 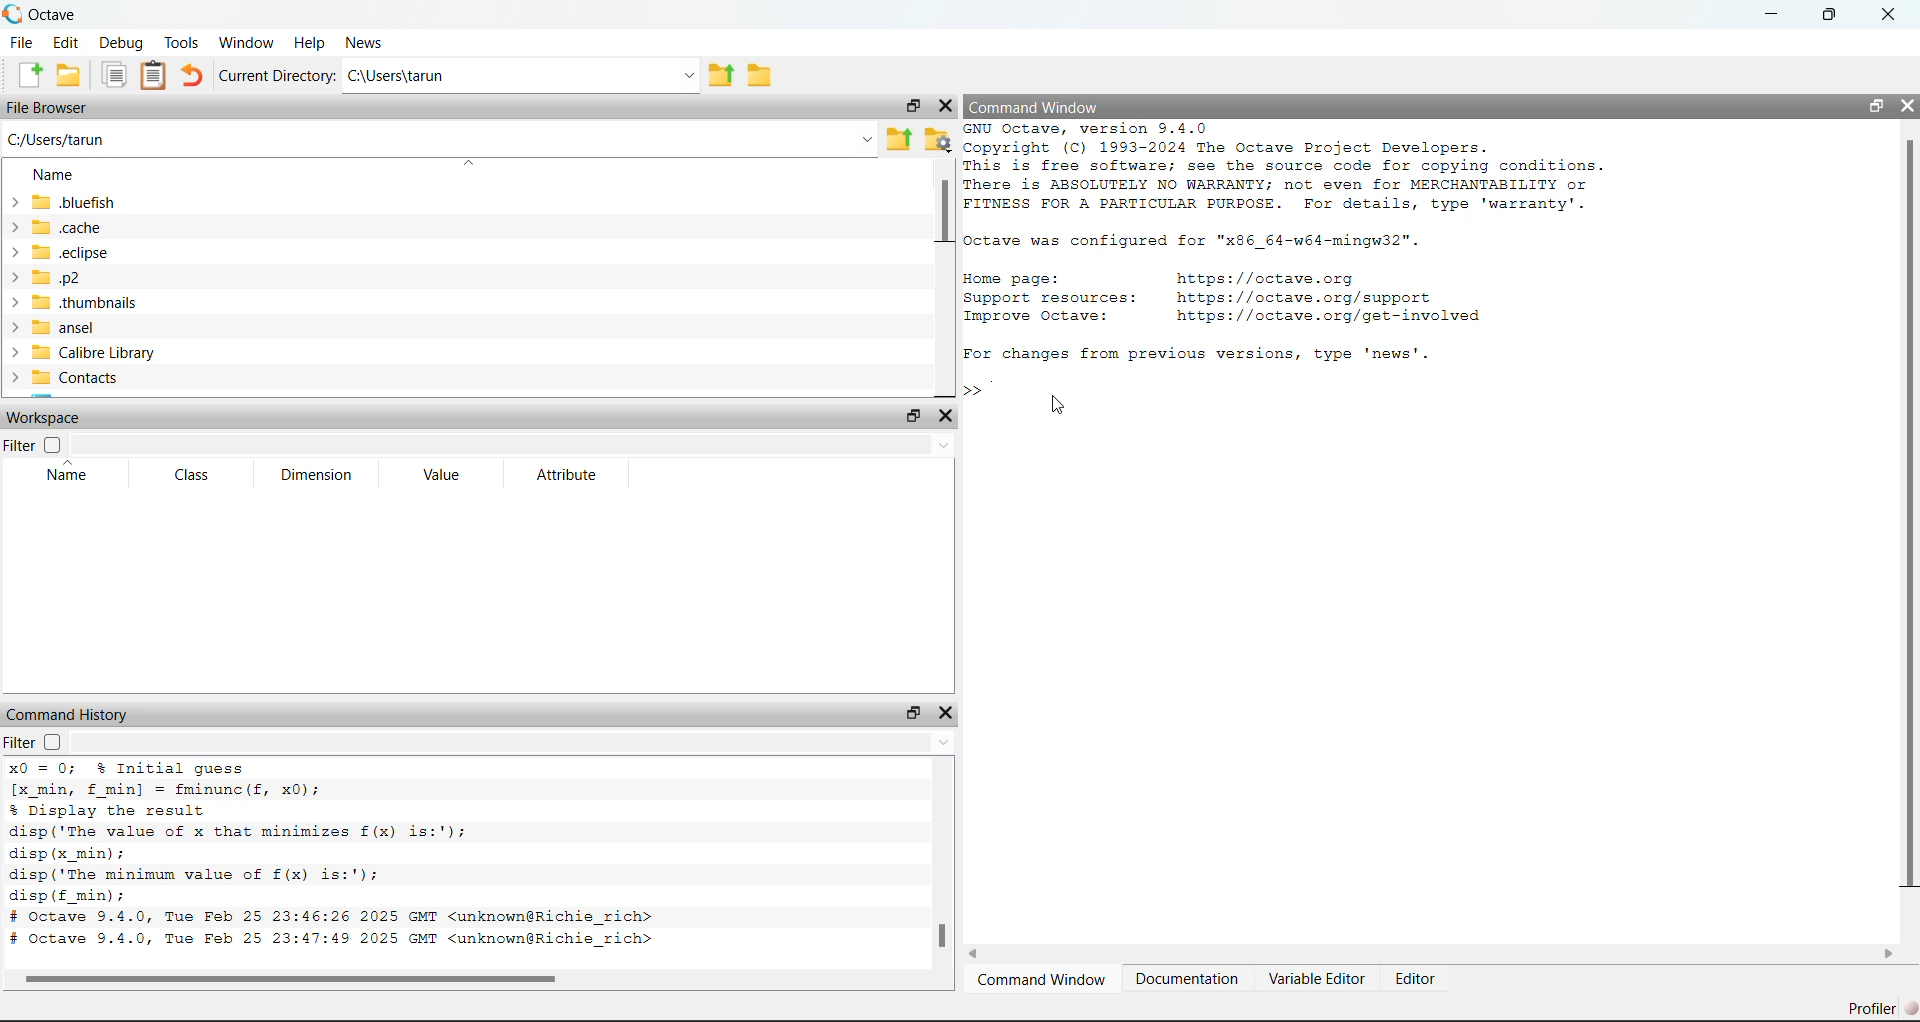 What do you see at coordinates (911, 102) in the screenshot?
I see `Maximize/Restore` at bounding box center [911, 102].